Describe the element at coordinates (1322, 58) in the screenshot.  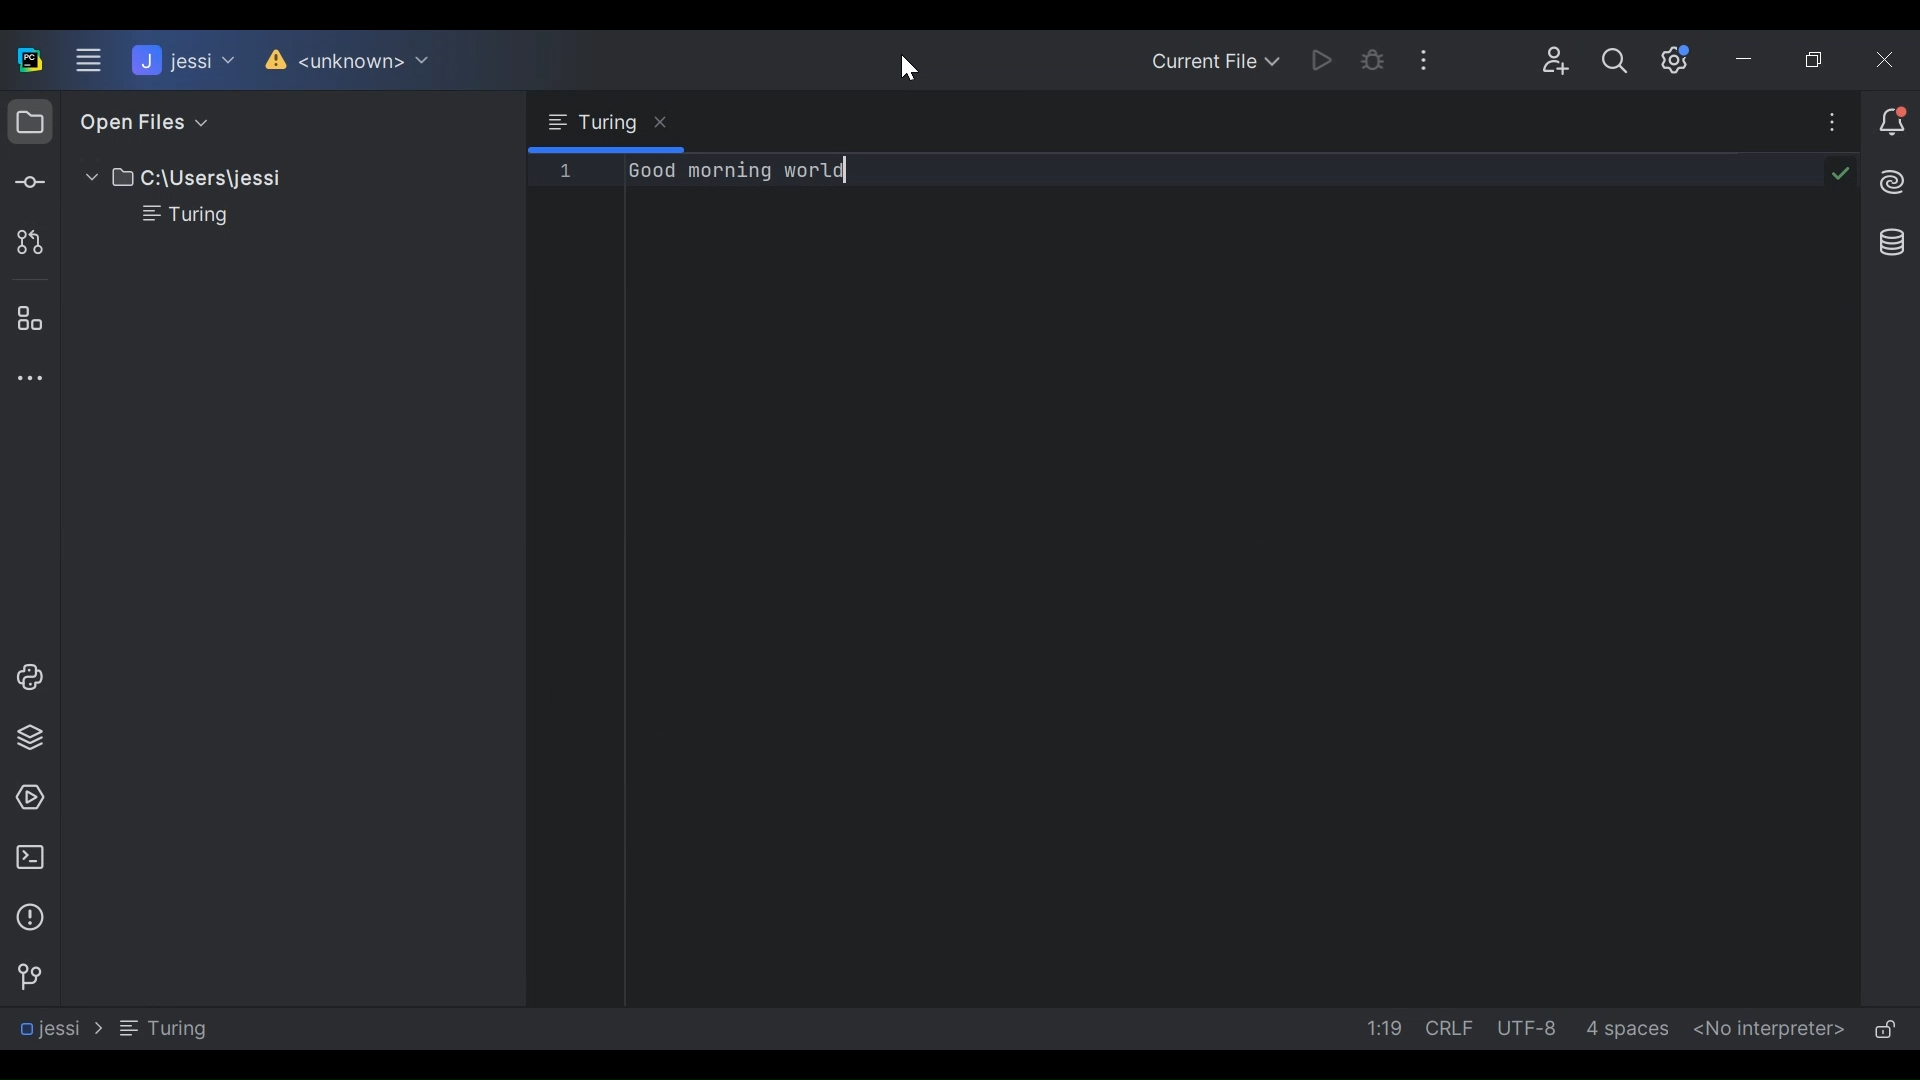
I see `Run` at that location.